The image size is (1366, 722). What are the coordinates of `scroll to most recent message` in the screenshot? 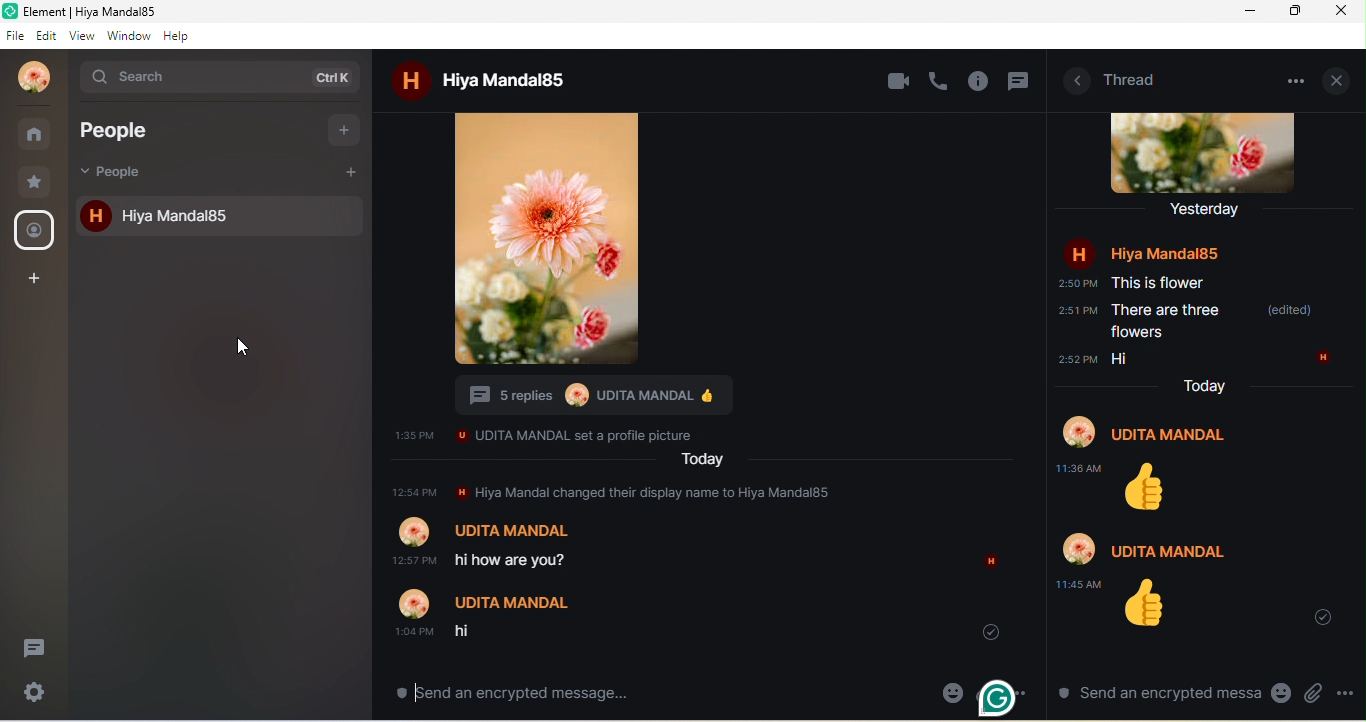 It's located at (1328, 619).